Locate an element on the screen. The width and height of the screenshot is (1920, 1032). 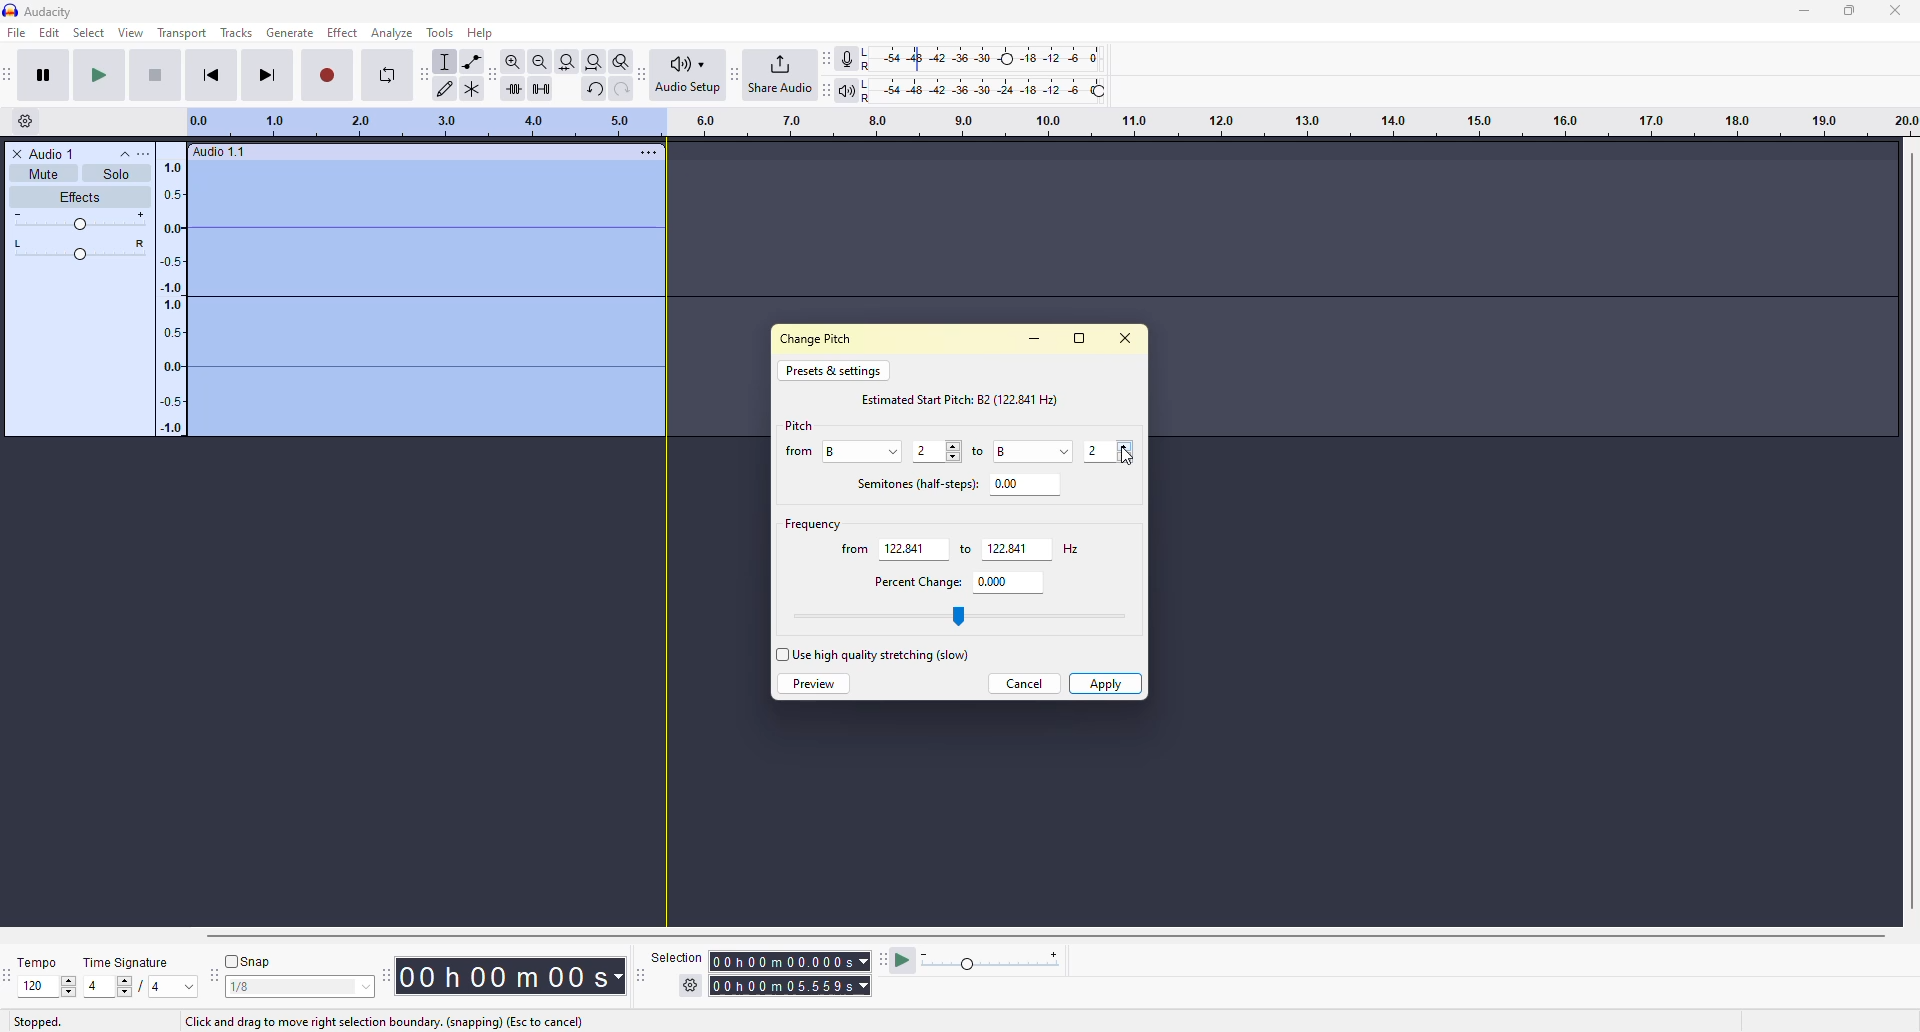
trim audio outside selection is located at coordinates (510, 86).